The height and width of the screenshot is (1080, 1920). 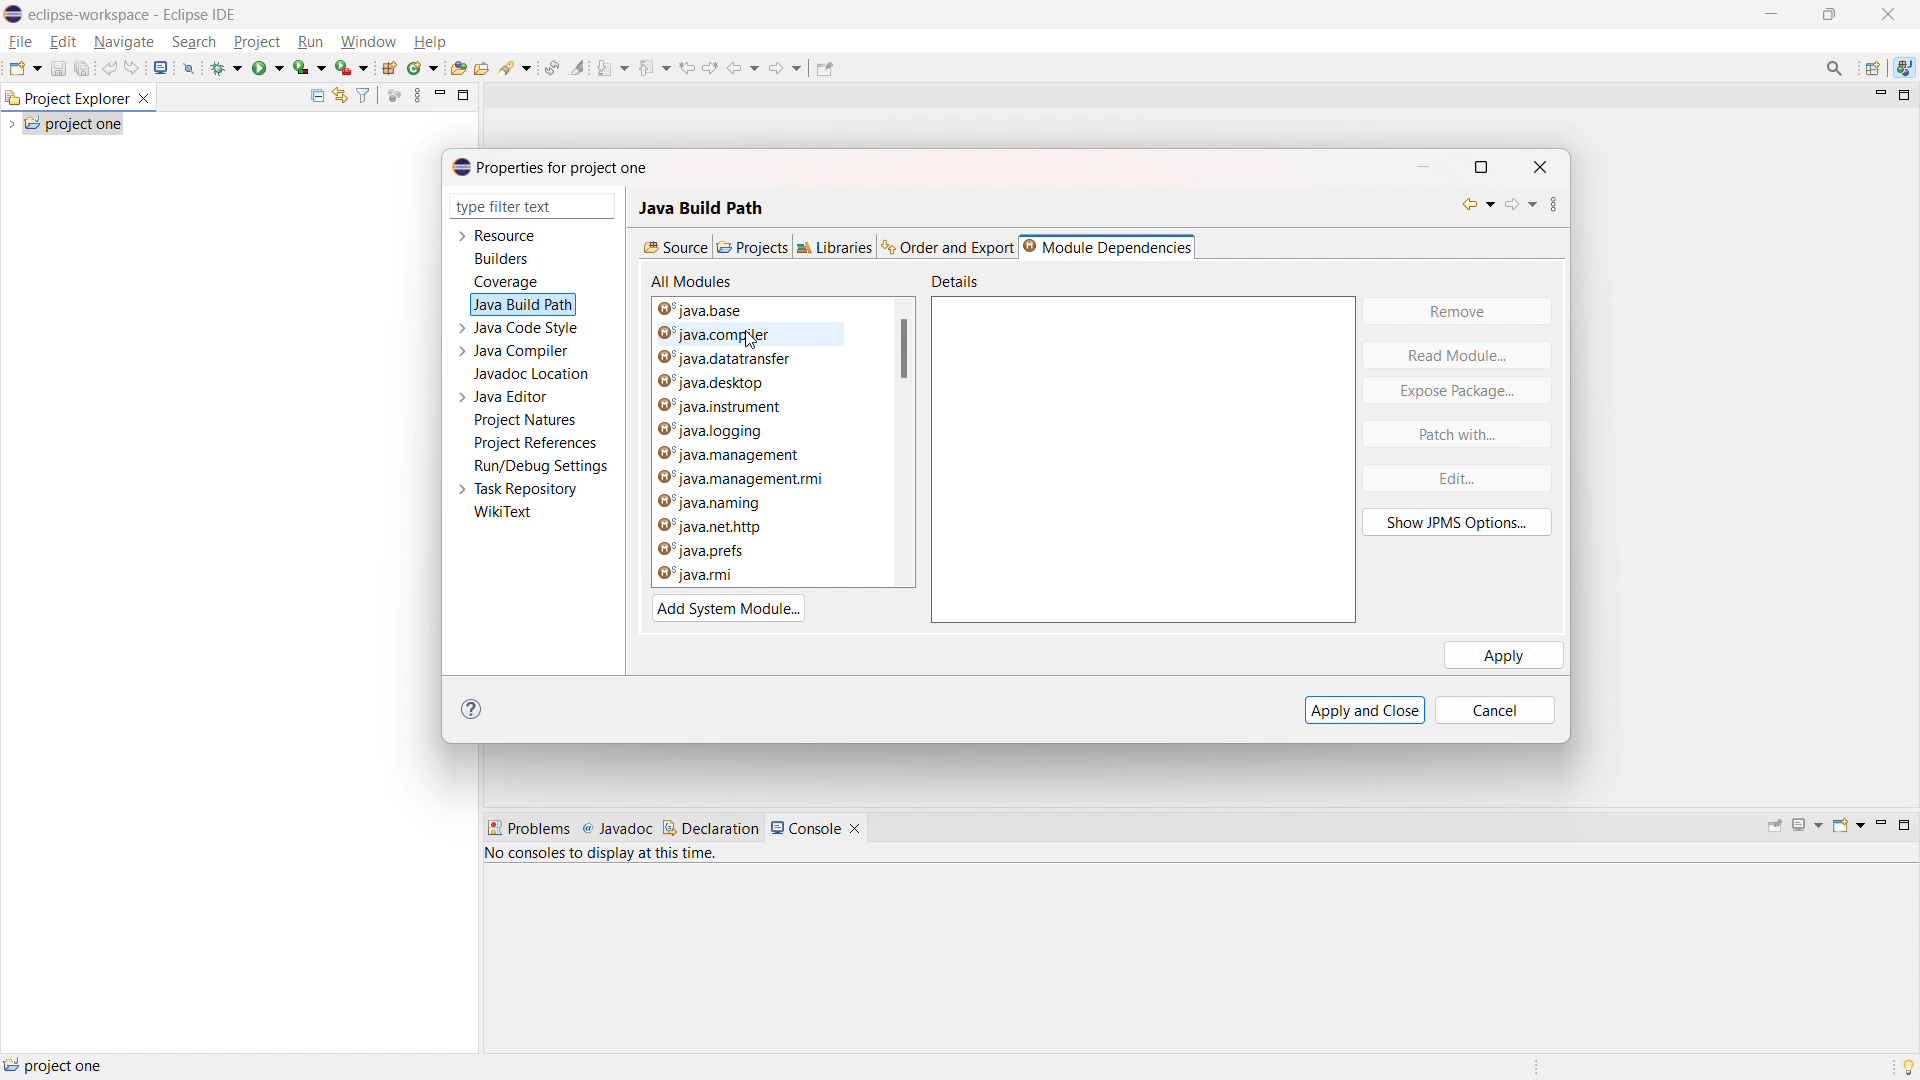 I want to click on view previous location, so click(x=687, y=66).